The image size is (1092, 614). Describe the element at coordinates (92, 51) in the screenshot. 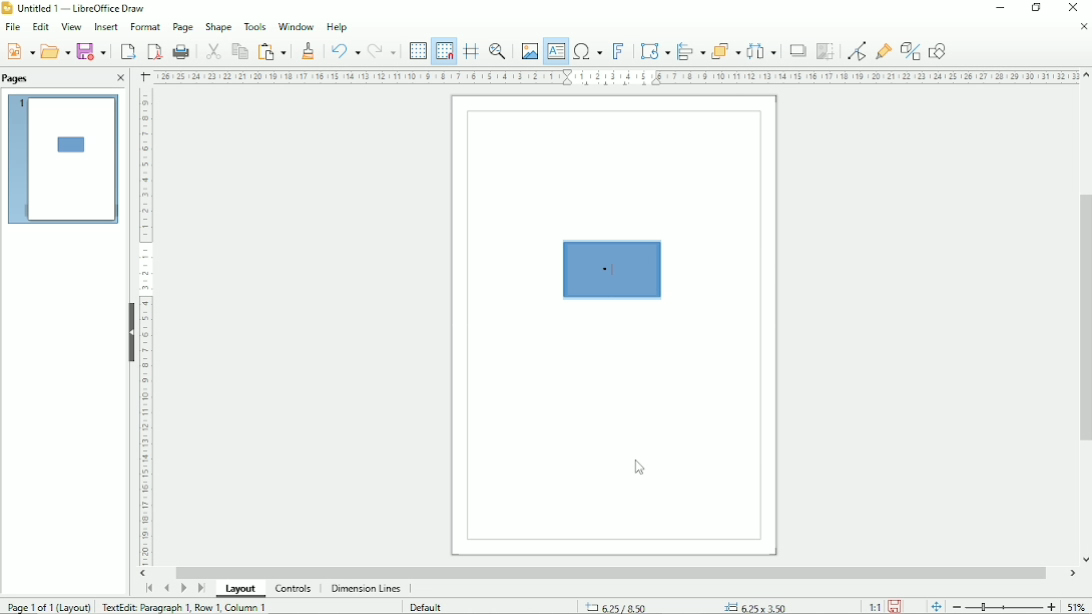

I see `Save` at that location.